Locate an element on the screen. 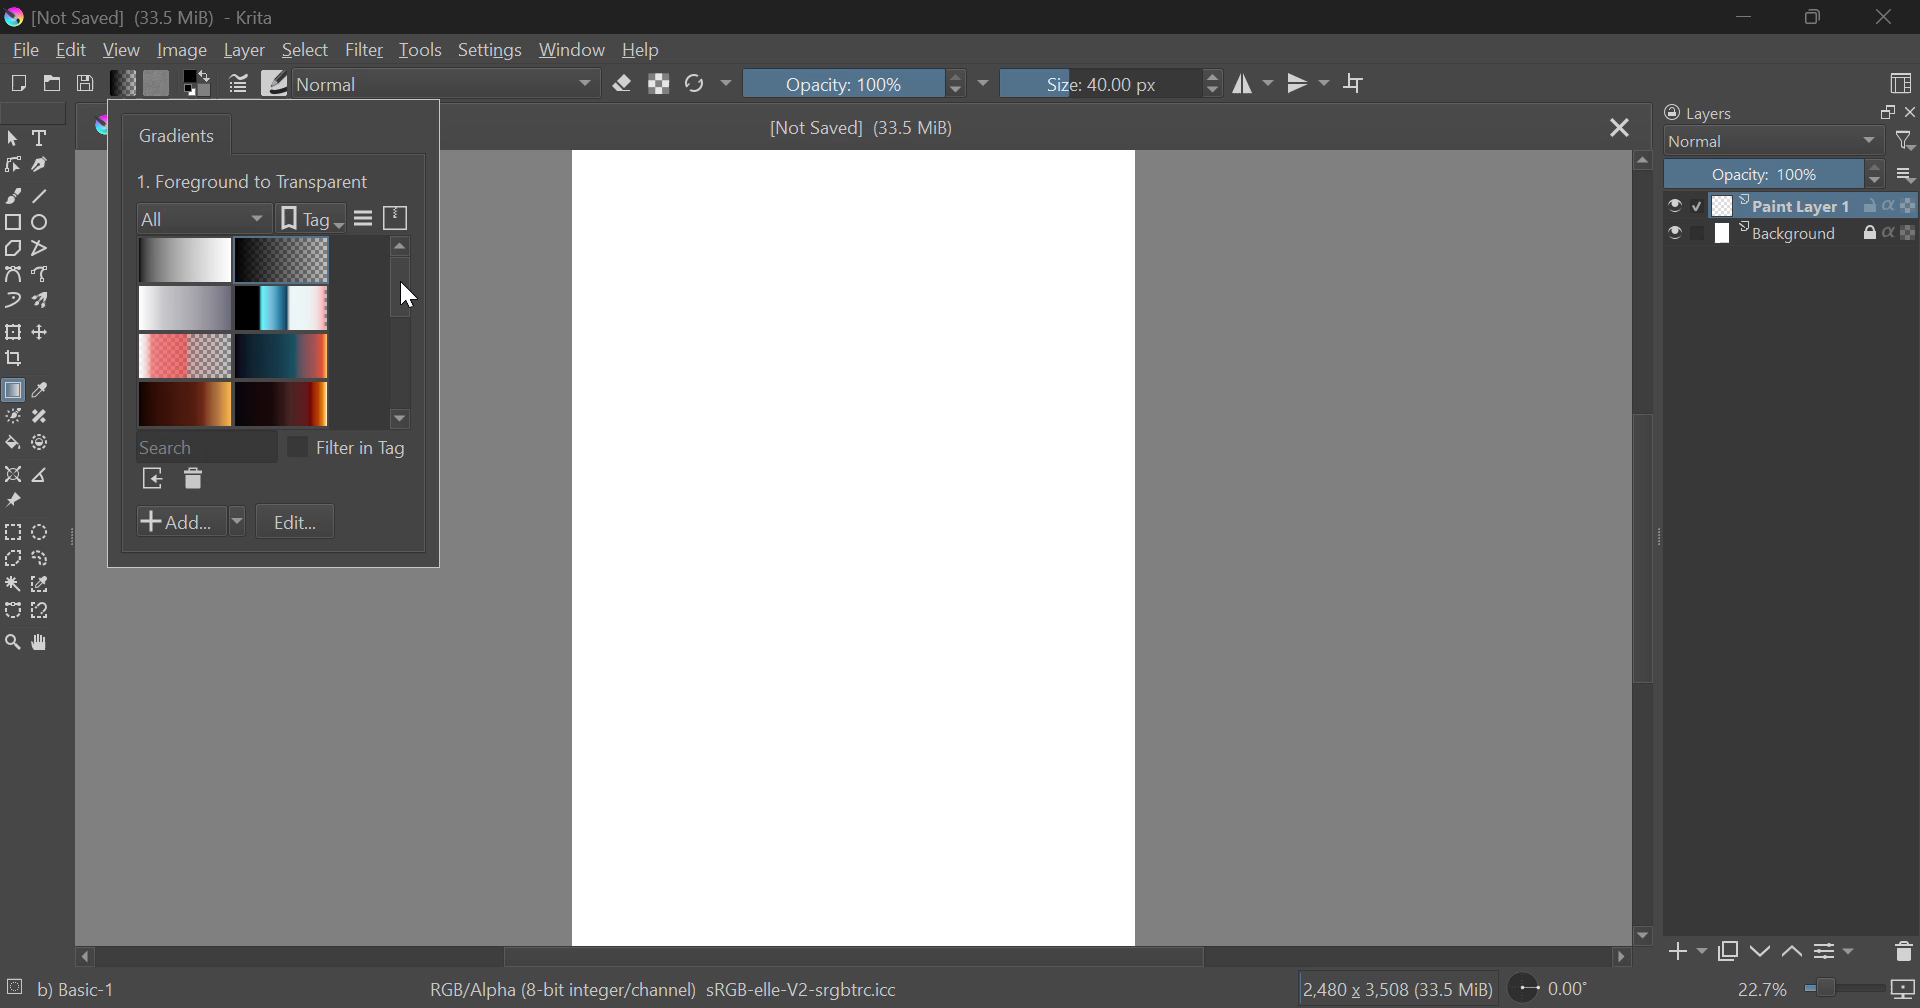  Eraser is located at coordinates (623, 81).